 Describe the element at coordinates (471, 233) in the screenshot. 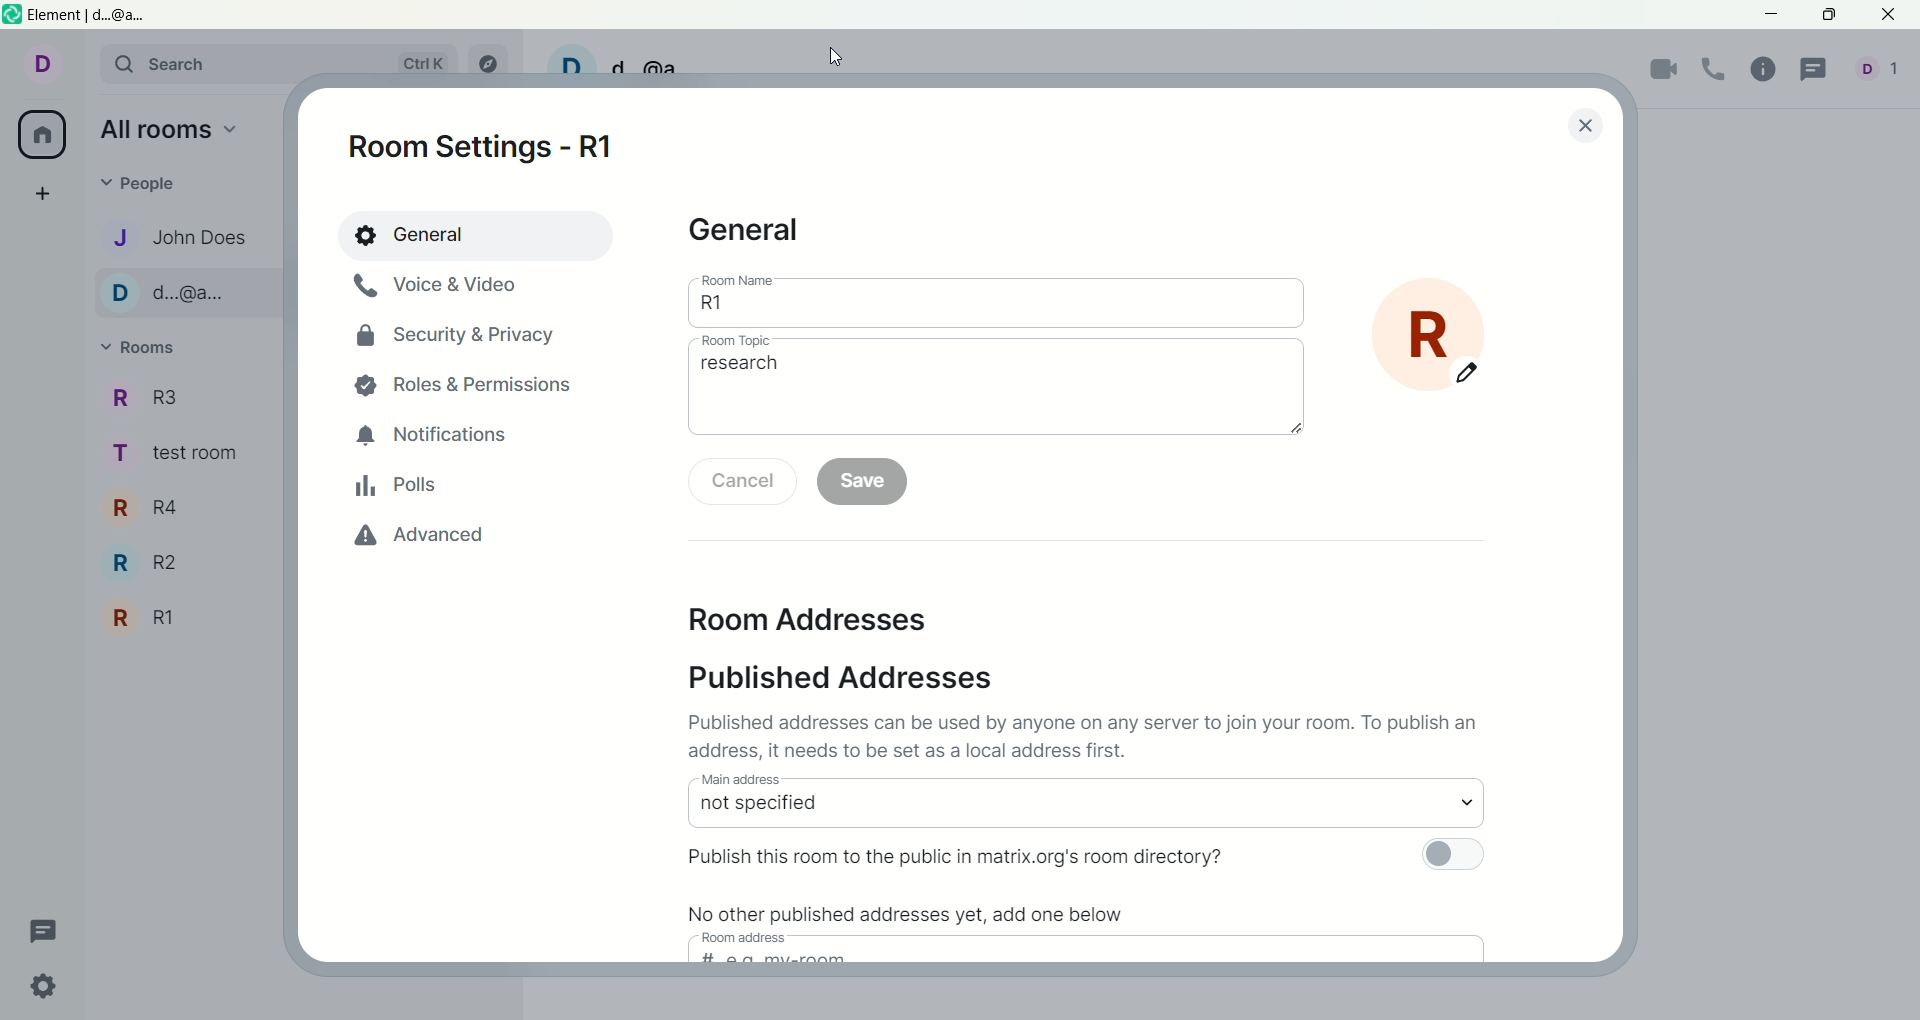

I see `general` at that location.